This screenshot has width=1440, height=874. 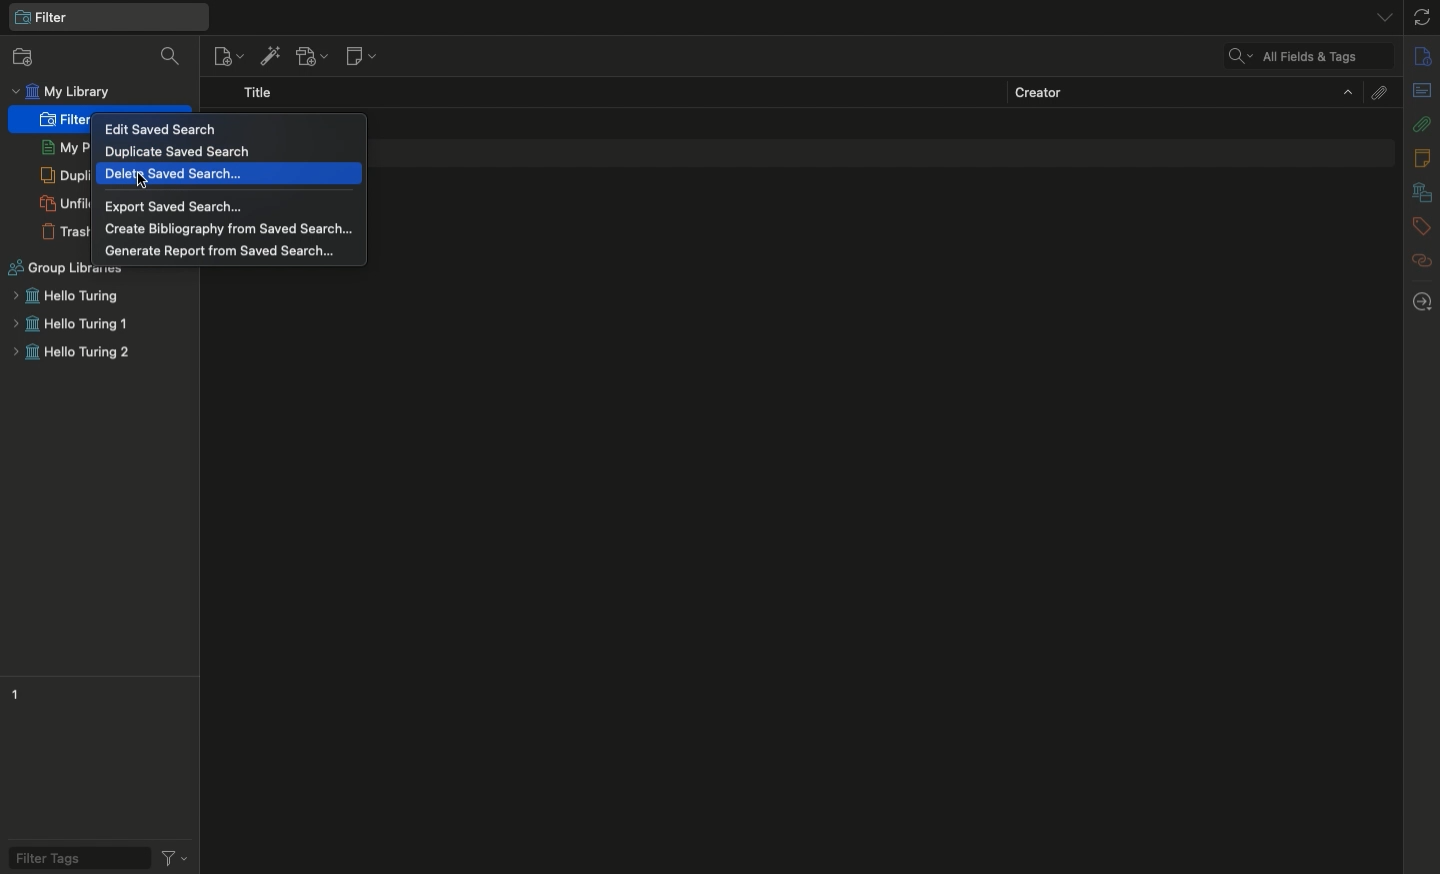 What do you see at coordinates (310, 58) in the screenshot?
I see `Add attachment` at bounding box center [310, 58].